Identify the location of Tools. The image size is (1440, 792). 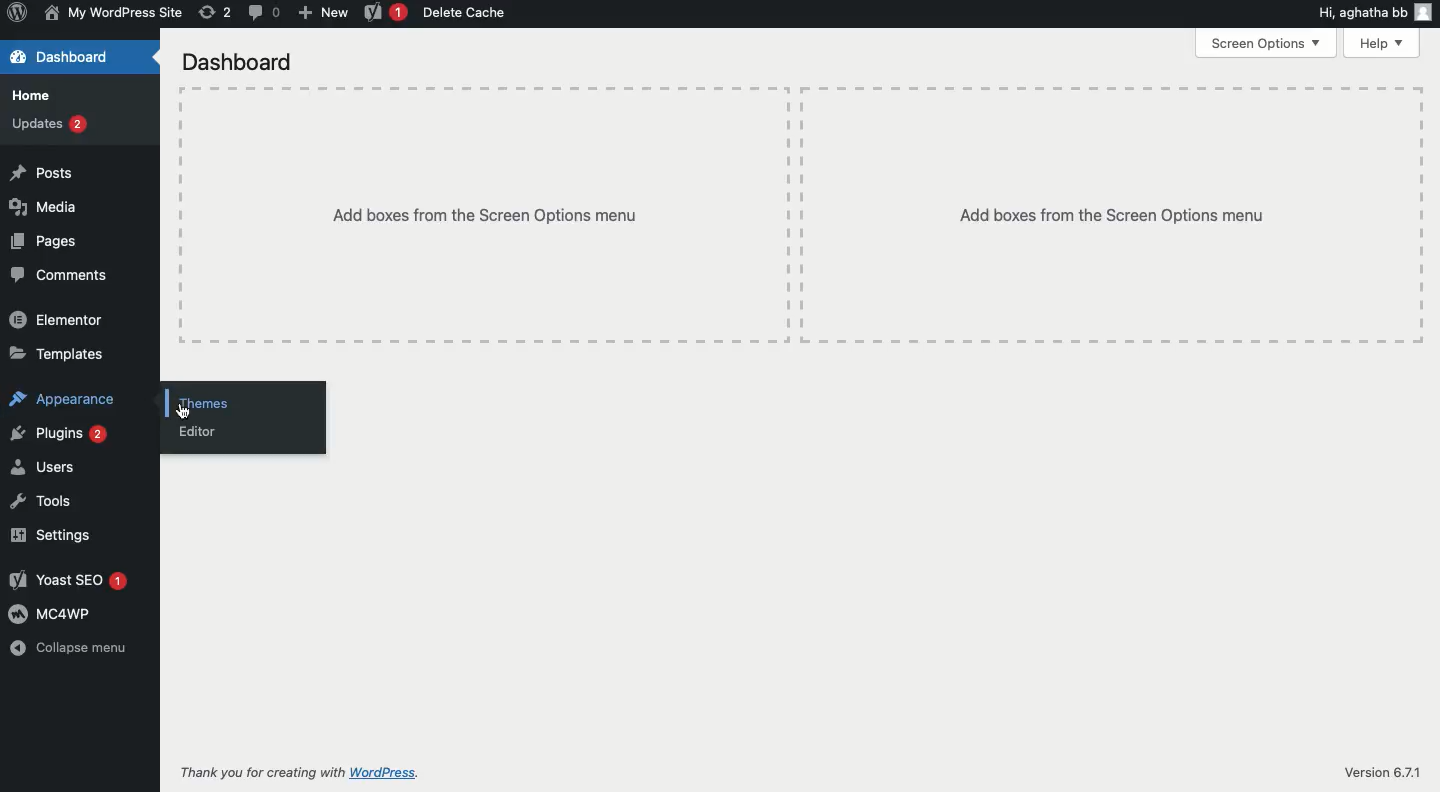
(41, 502).